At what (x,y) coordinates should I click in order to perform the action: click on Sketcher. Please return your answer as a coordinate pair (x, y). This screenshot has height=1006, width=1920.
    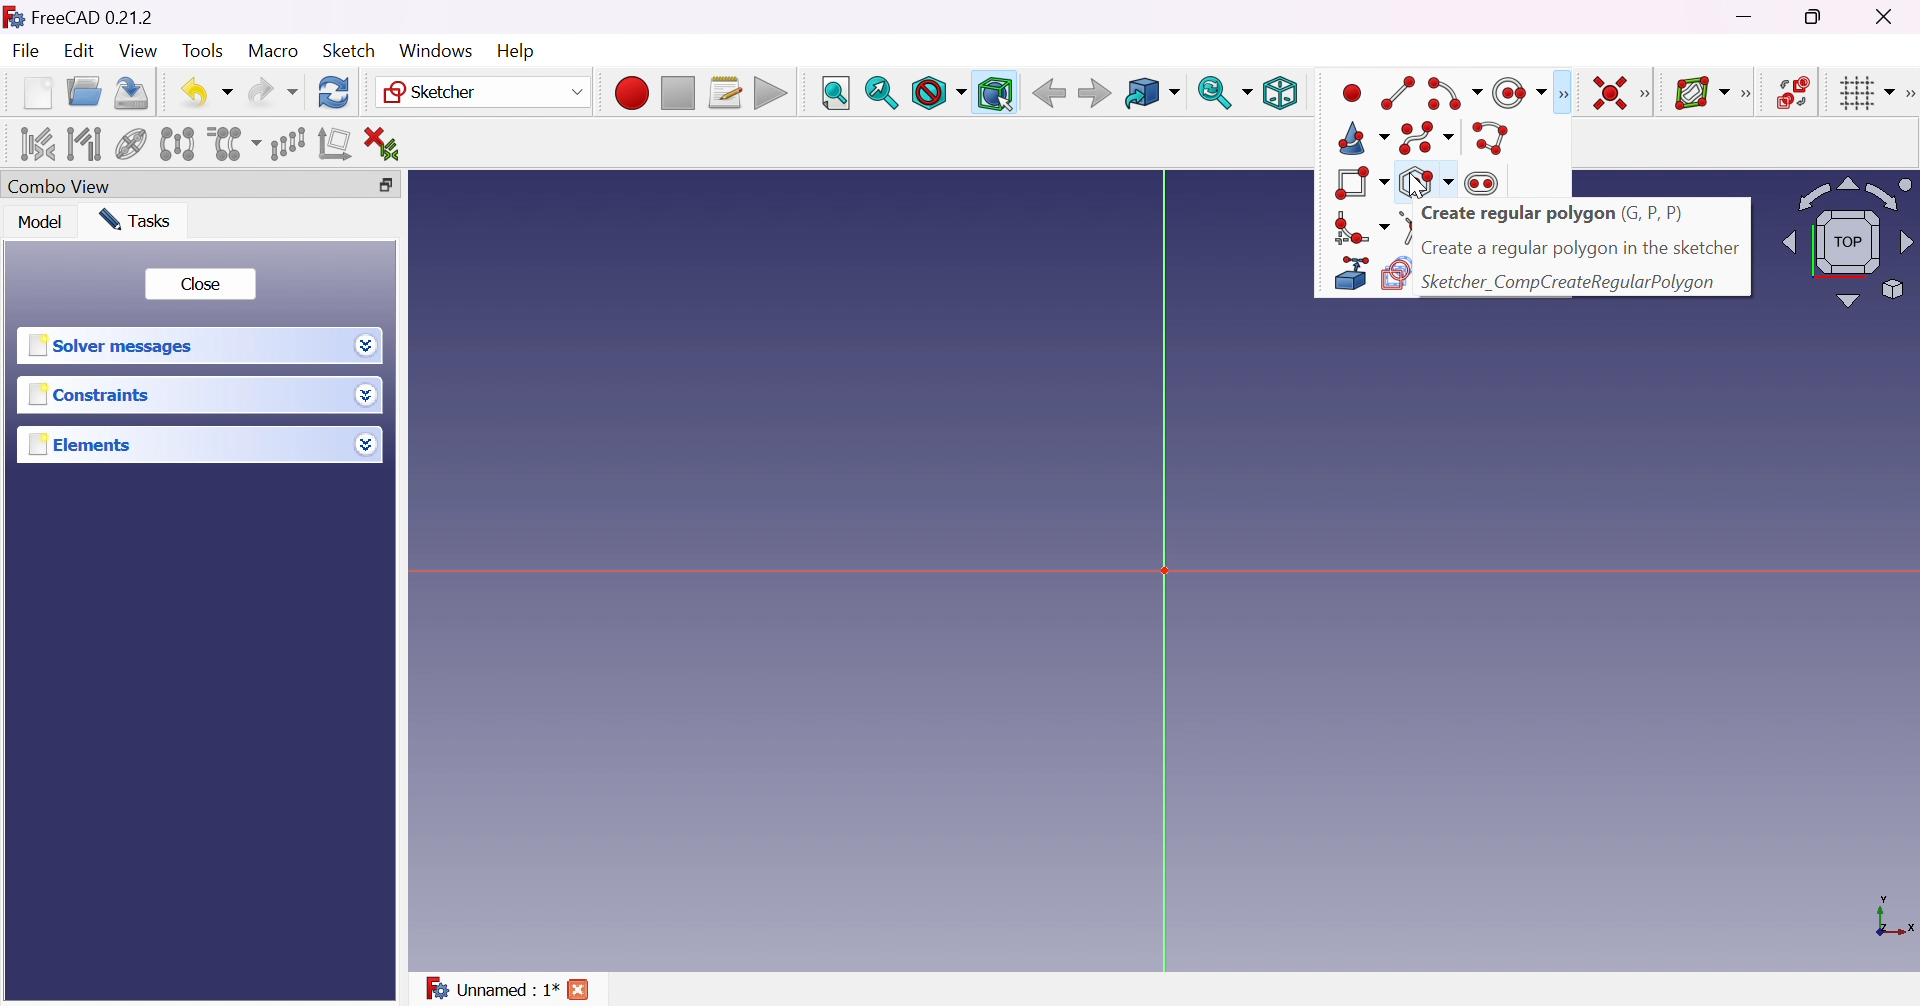
    Looking at the image, I should click on (484, 92).